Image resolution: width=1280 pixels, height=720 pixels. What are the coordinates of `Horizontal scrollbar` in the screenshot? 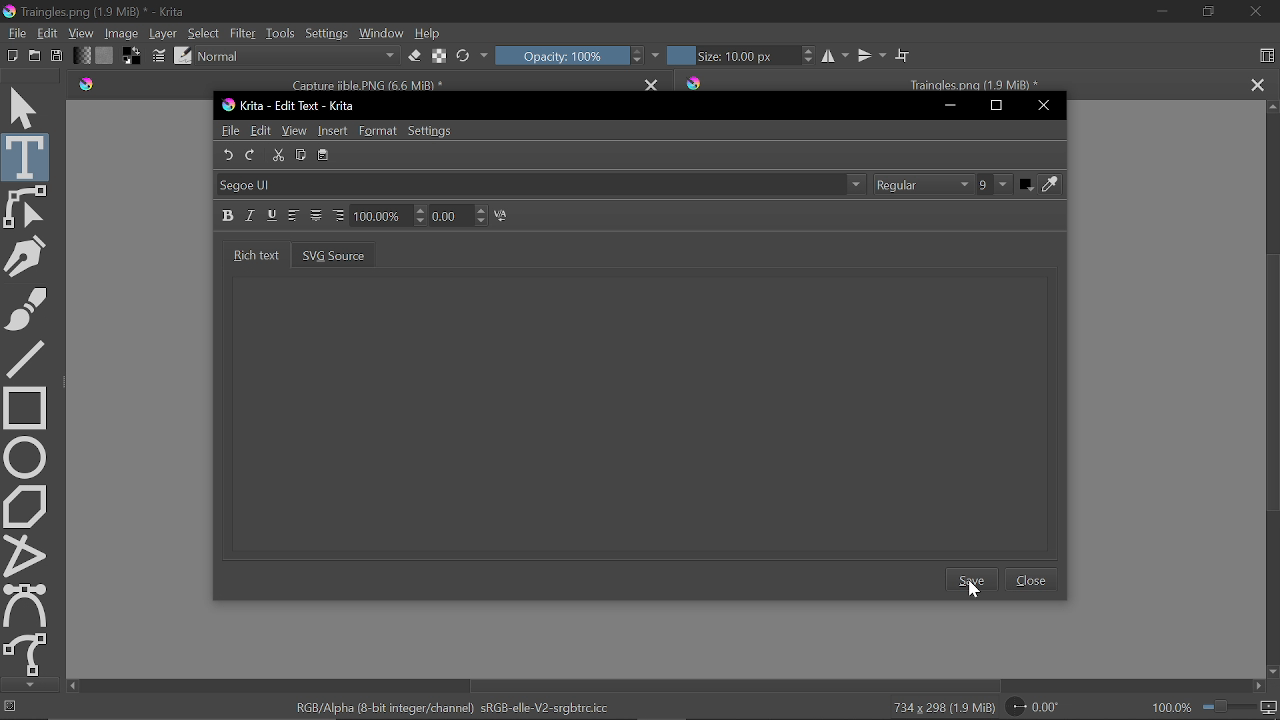 It's located at (731, 683).